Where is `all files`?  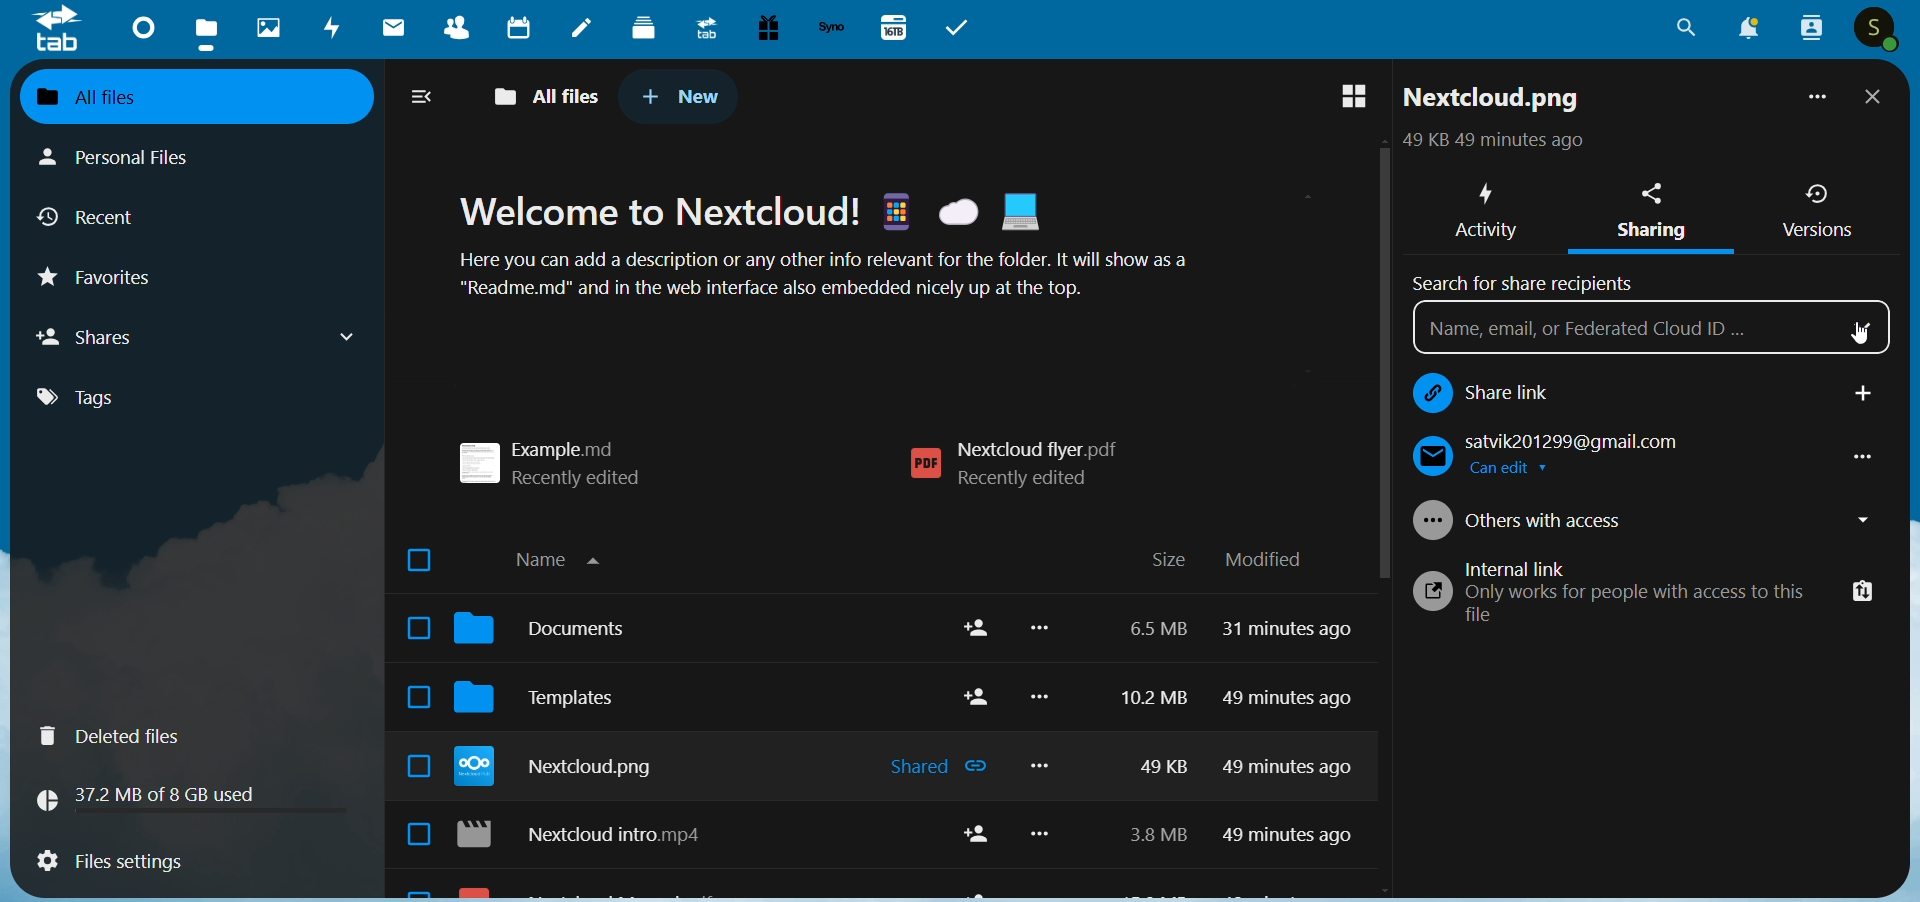 all files is located at coordinates (551, 93).